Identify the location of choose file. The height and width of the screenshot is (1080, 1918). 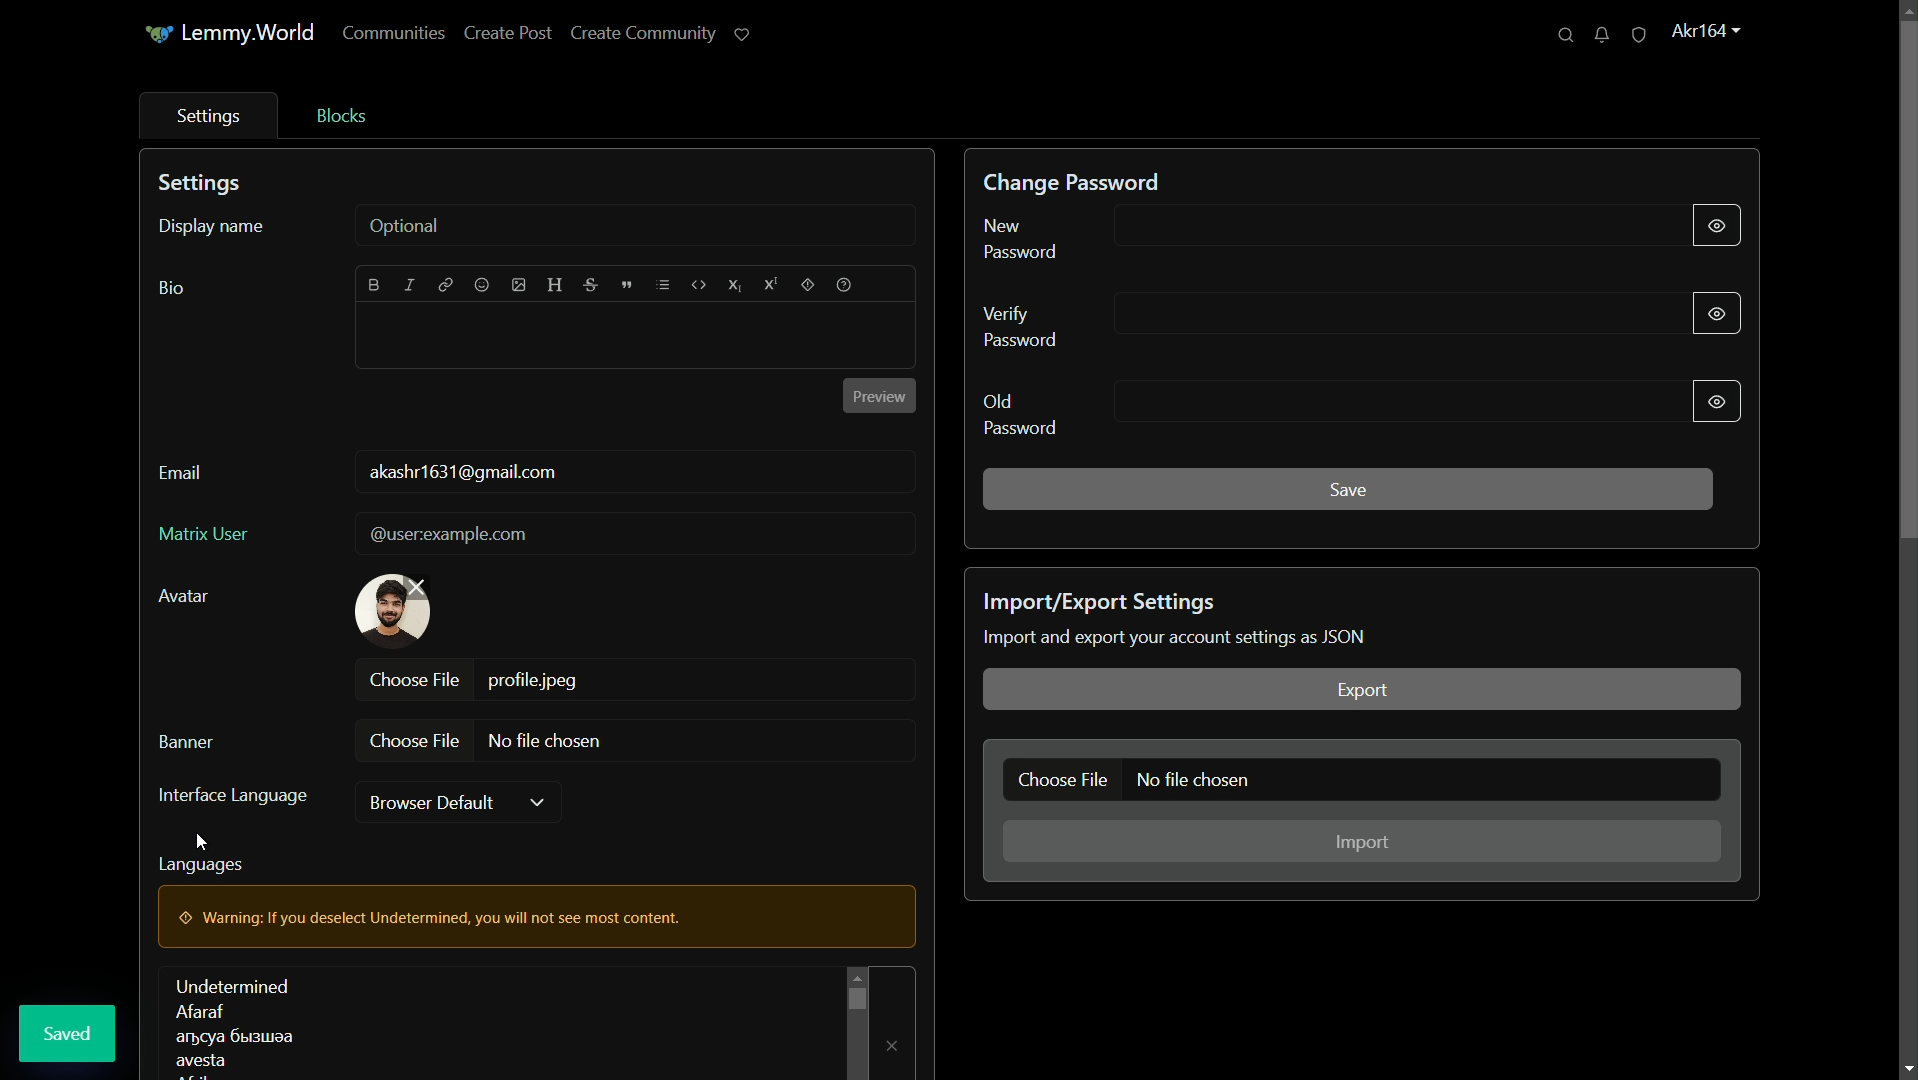
(415, 678).